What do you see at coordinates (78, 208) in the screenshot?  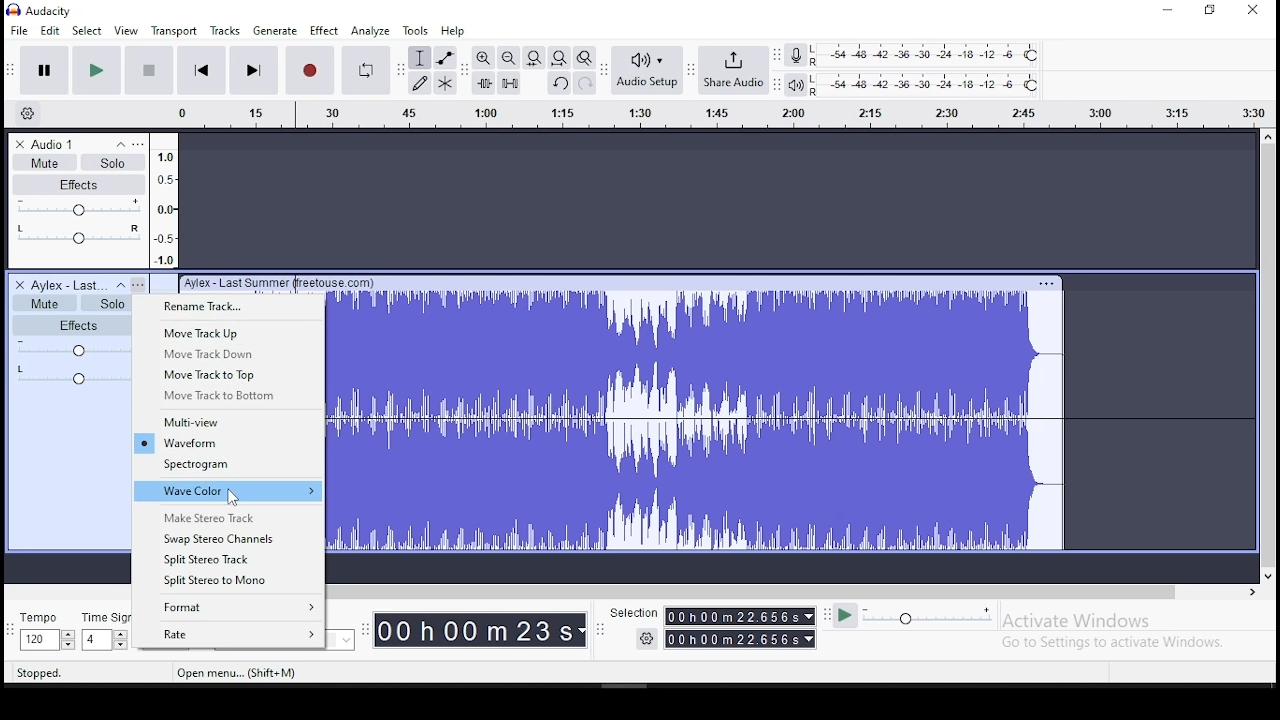 I see `volume` at bounding box center [78, 208].